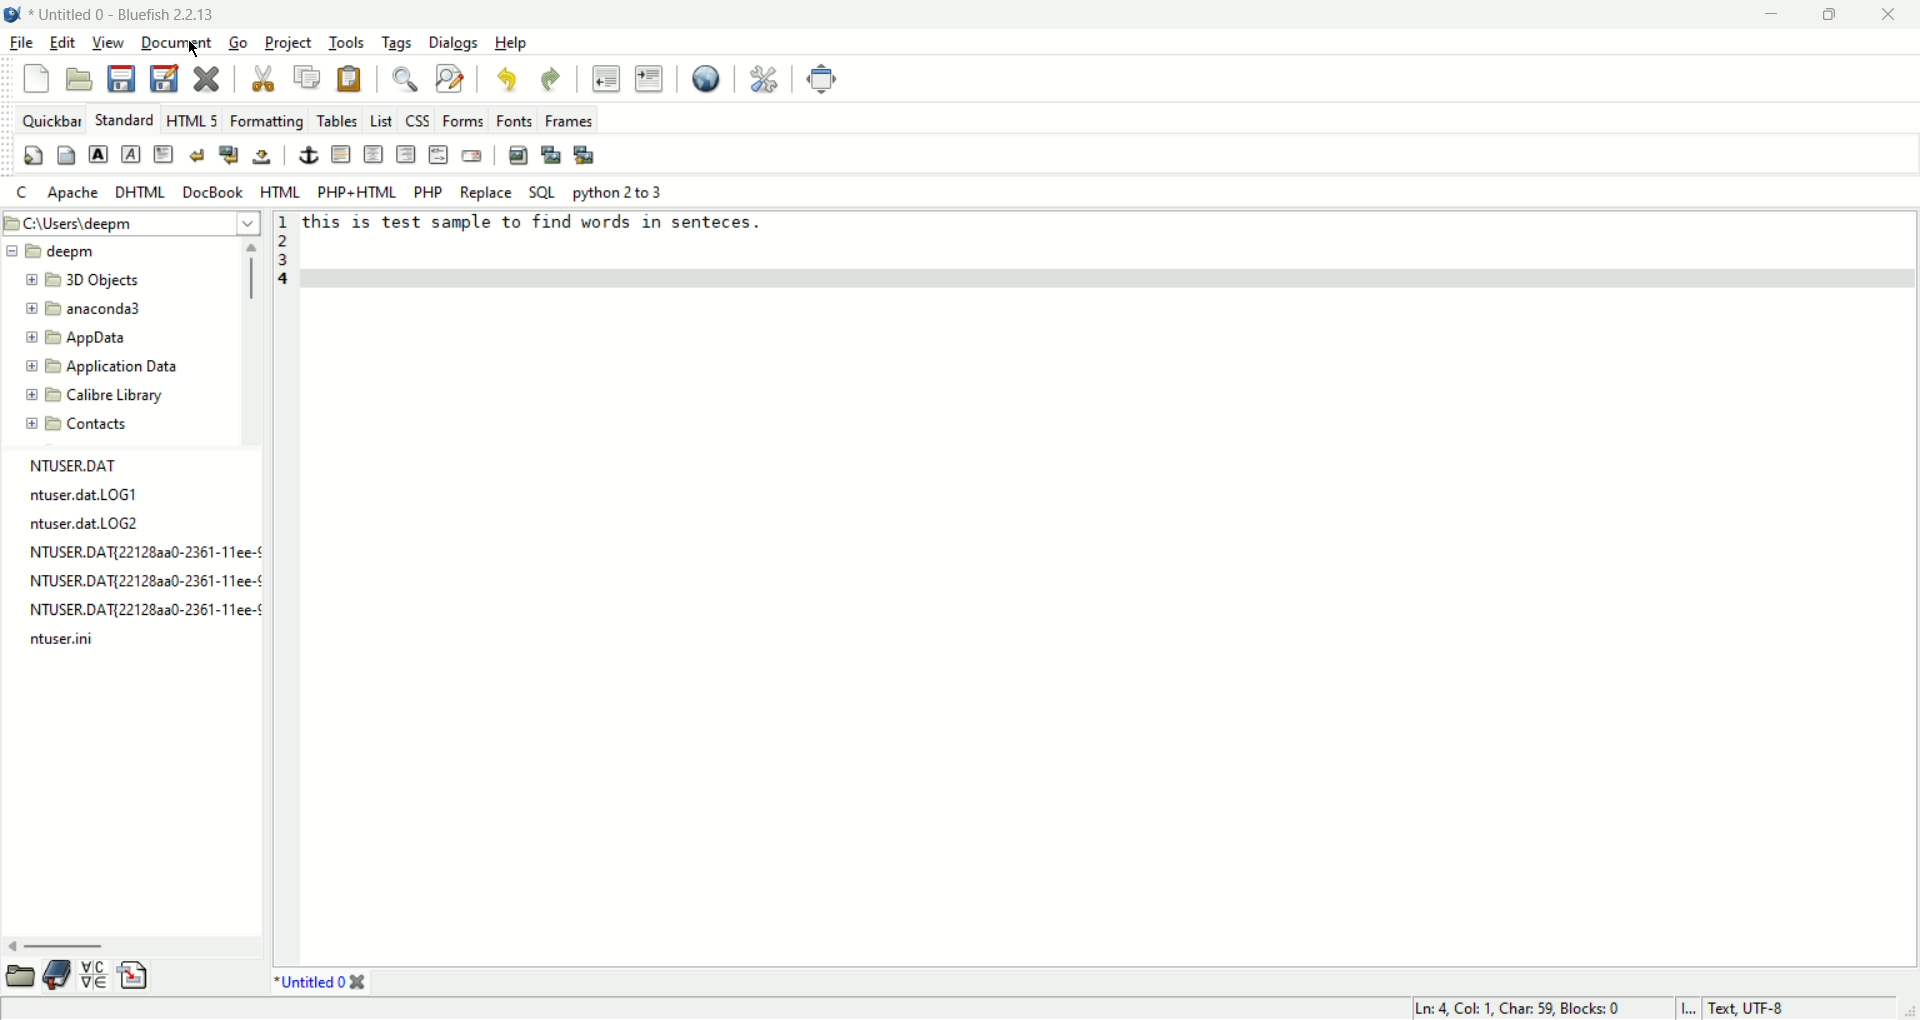 The width and height of the screenshot is (1920, 1020). What do you see at coordinates (94, 977) in the screenshot?
I see `charmap` at bounding box center [94, 977].